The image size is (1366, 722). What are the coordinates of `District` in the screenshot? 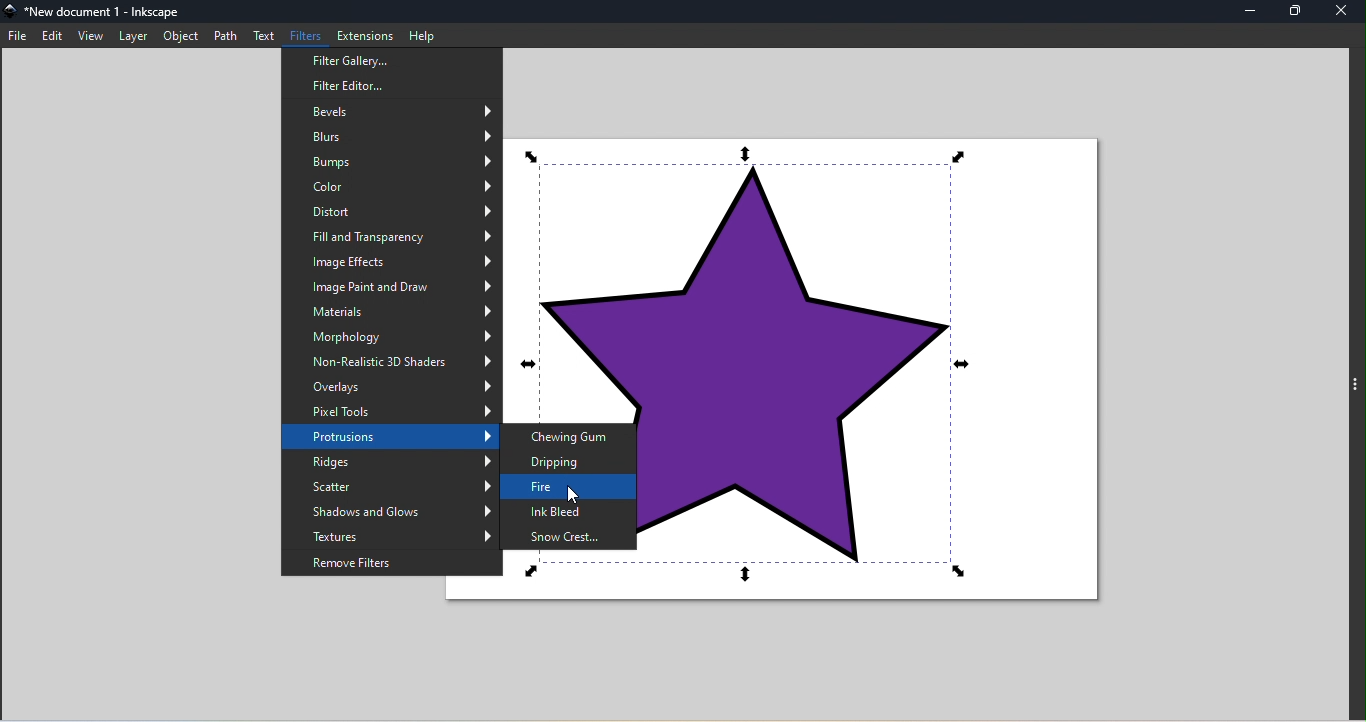 It's located at (392, 213).